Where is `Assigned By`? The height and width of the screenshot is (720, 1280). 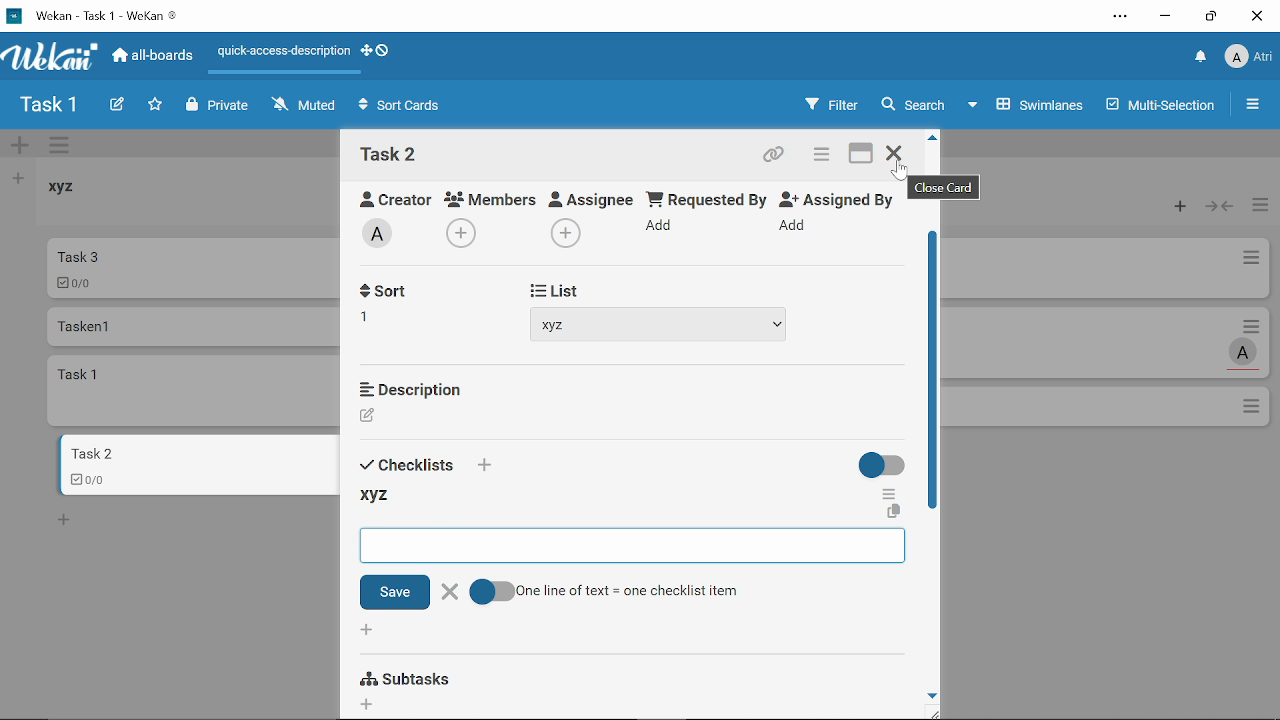 Assigned By is located at coordinates (844, 198).